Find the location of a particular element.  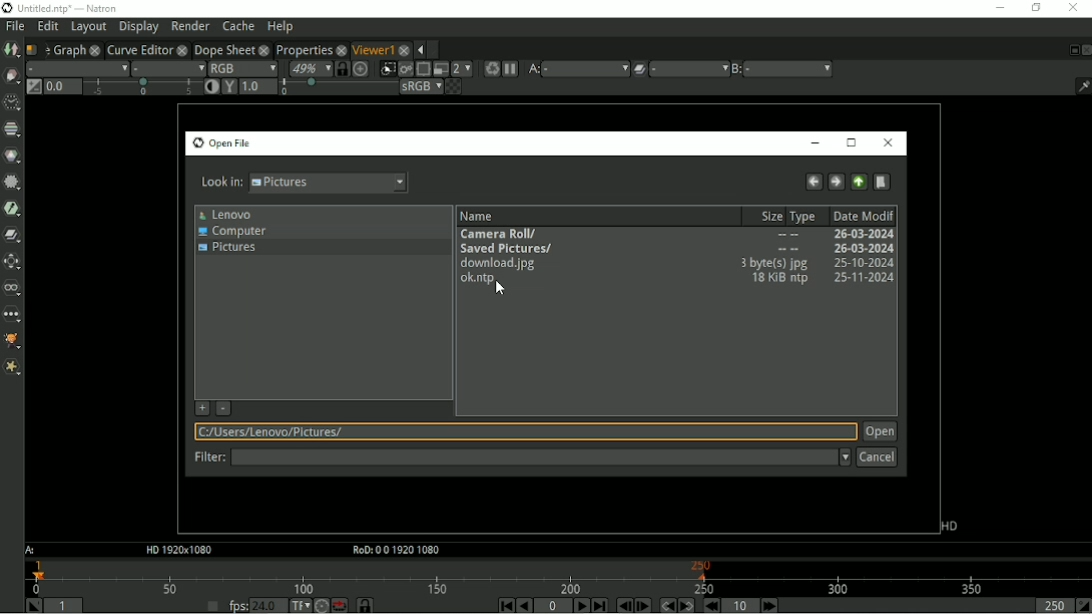

Display is located at coordinates (139, 27).